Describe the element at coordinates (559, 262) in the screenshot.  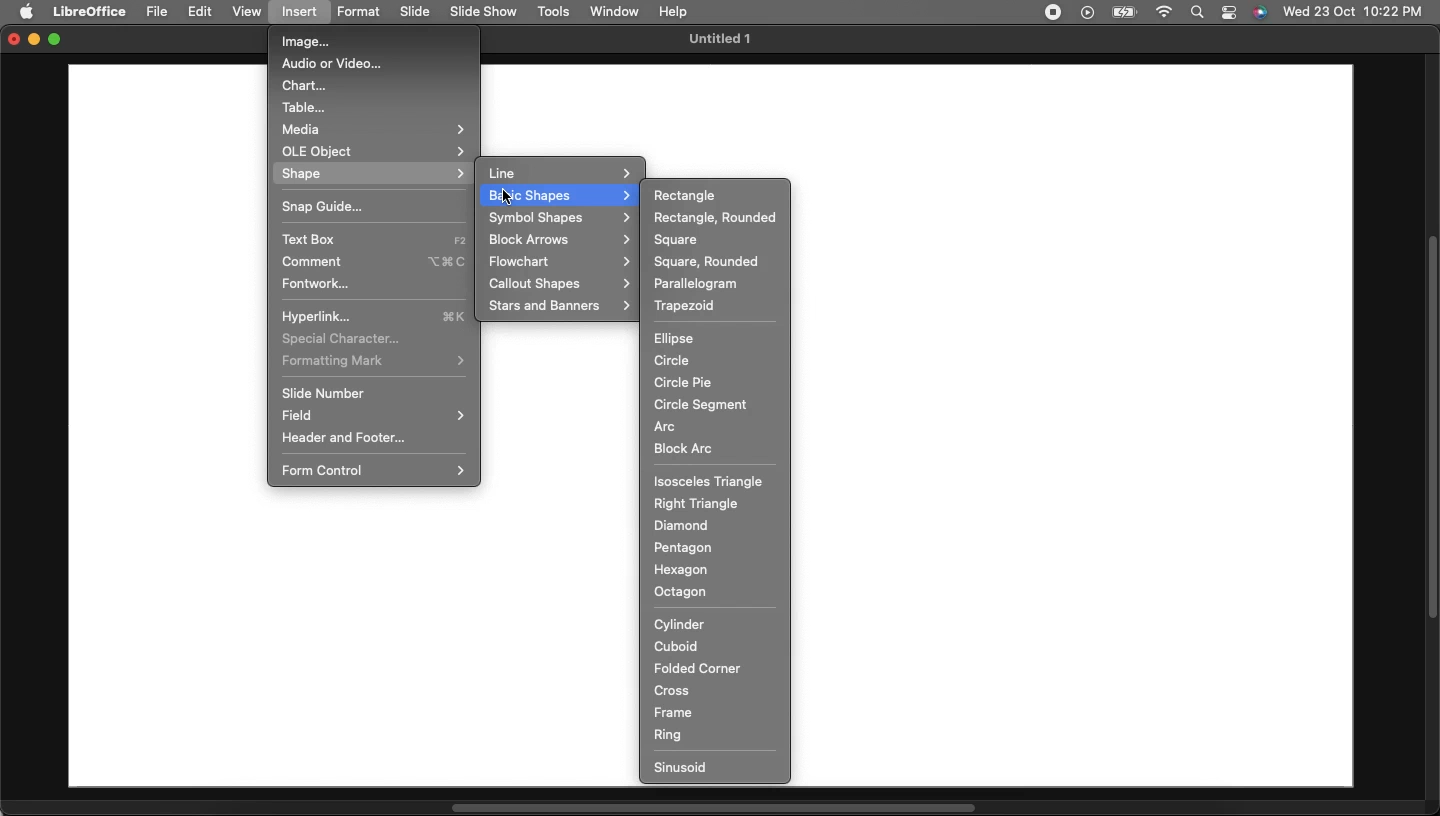
I see `Flowchart` at that location.